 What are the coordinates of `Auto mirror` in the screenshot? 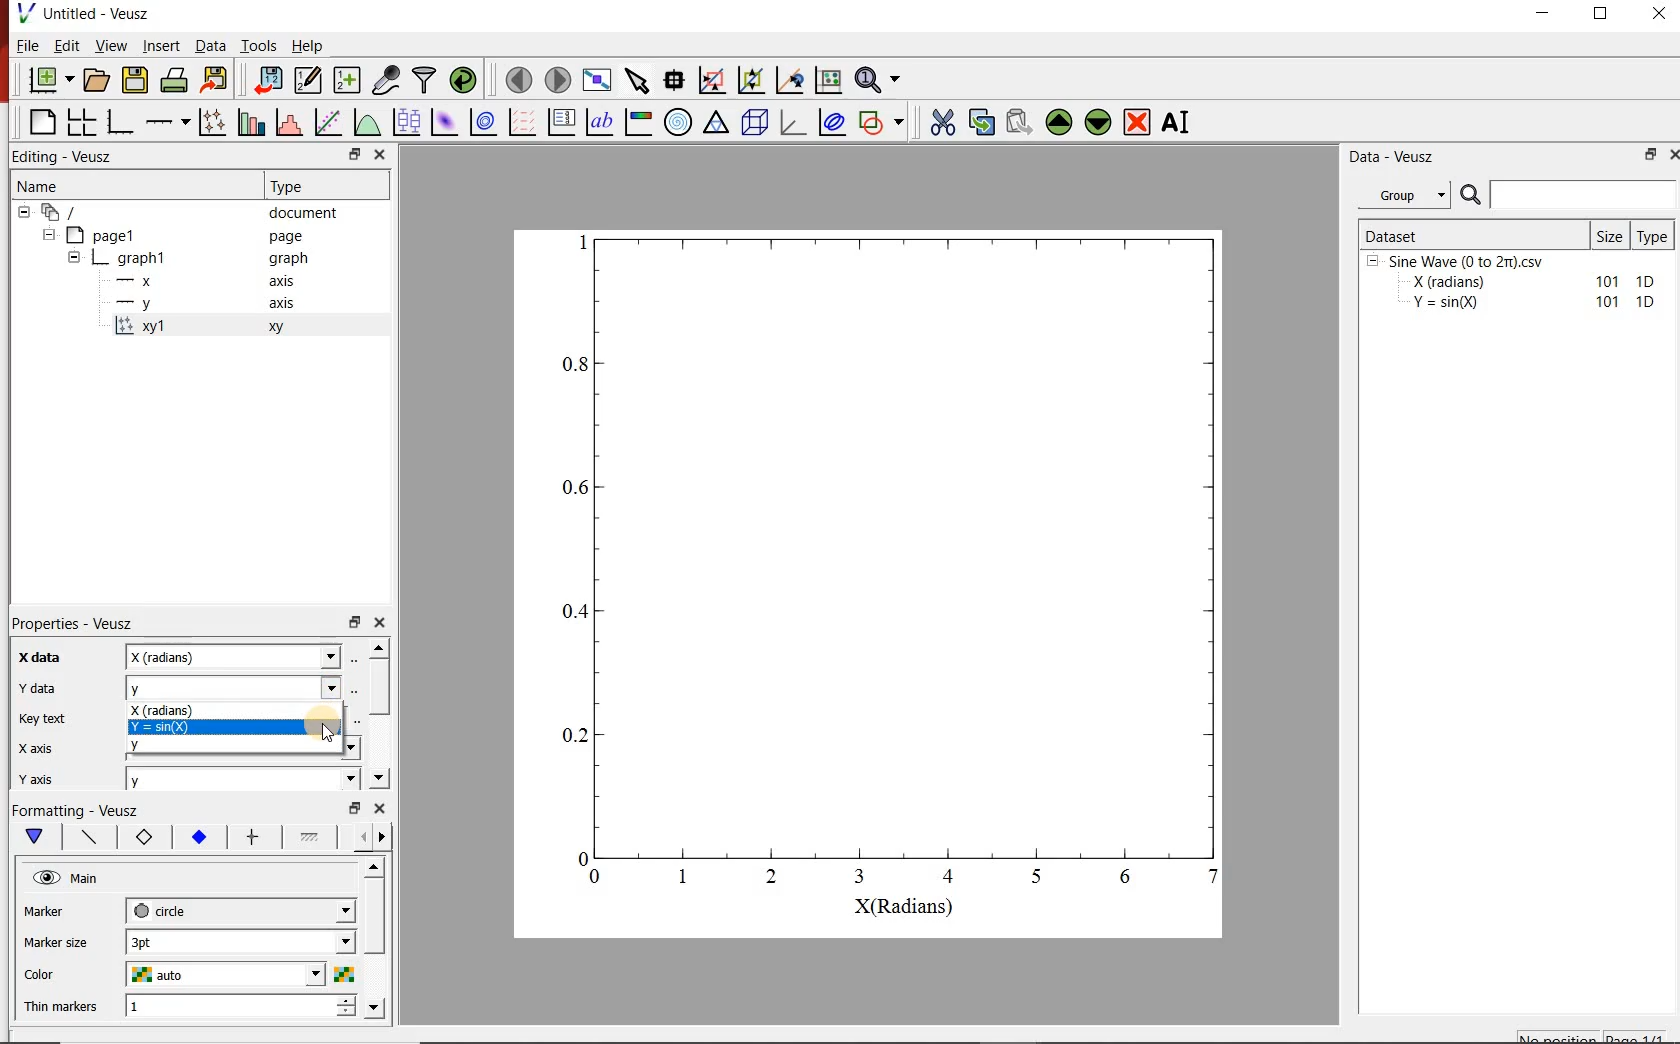 It's located at (56, 940).